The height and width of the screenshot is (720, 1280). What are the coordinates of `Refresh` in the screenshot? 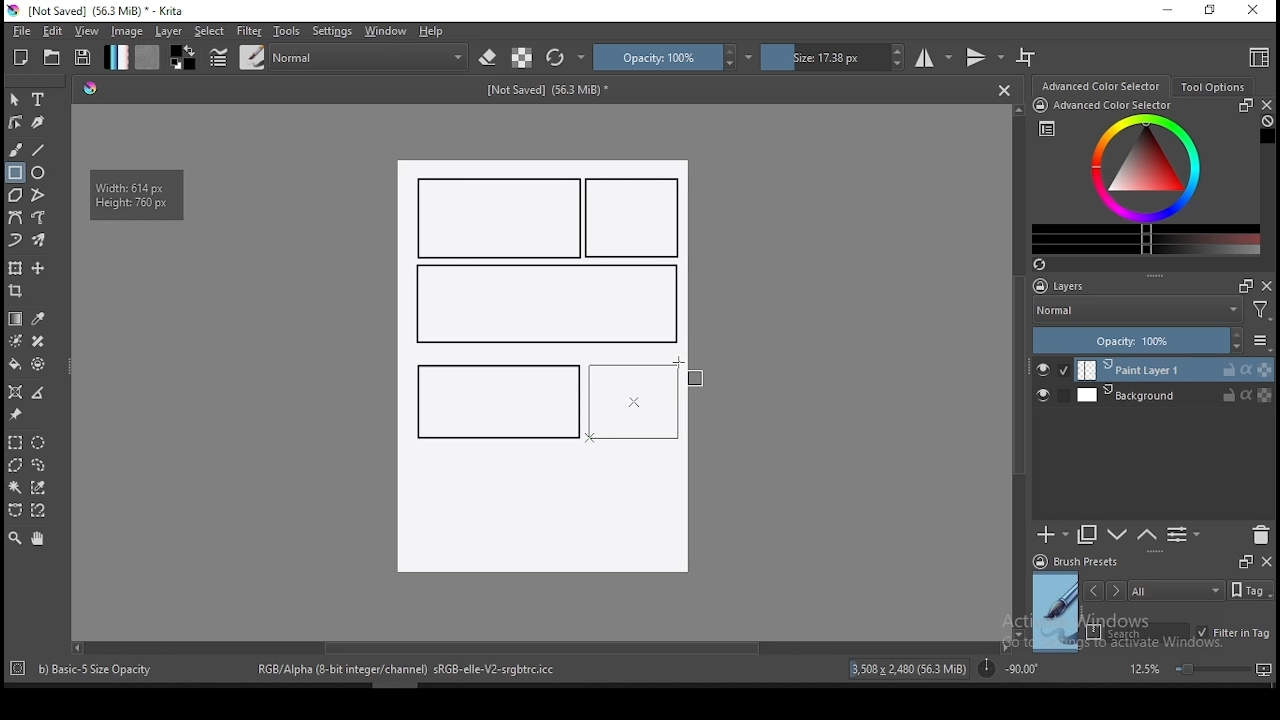 It's located at (1047, 266).